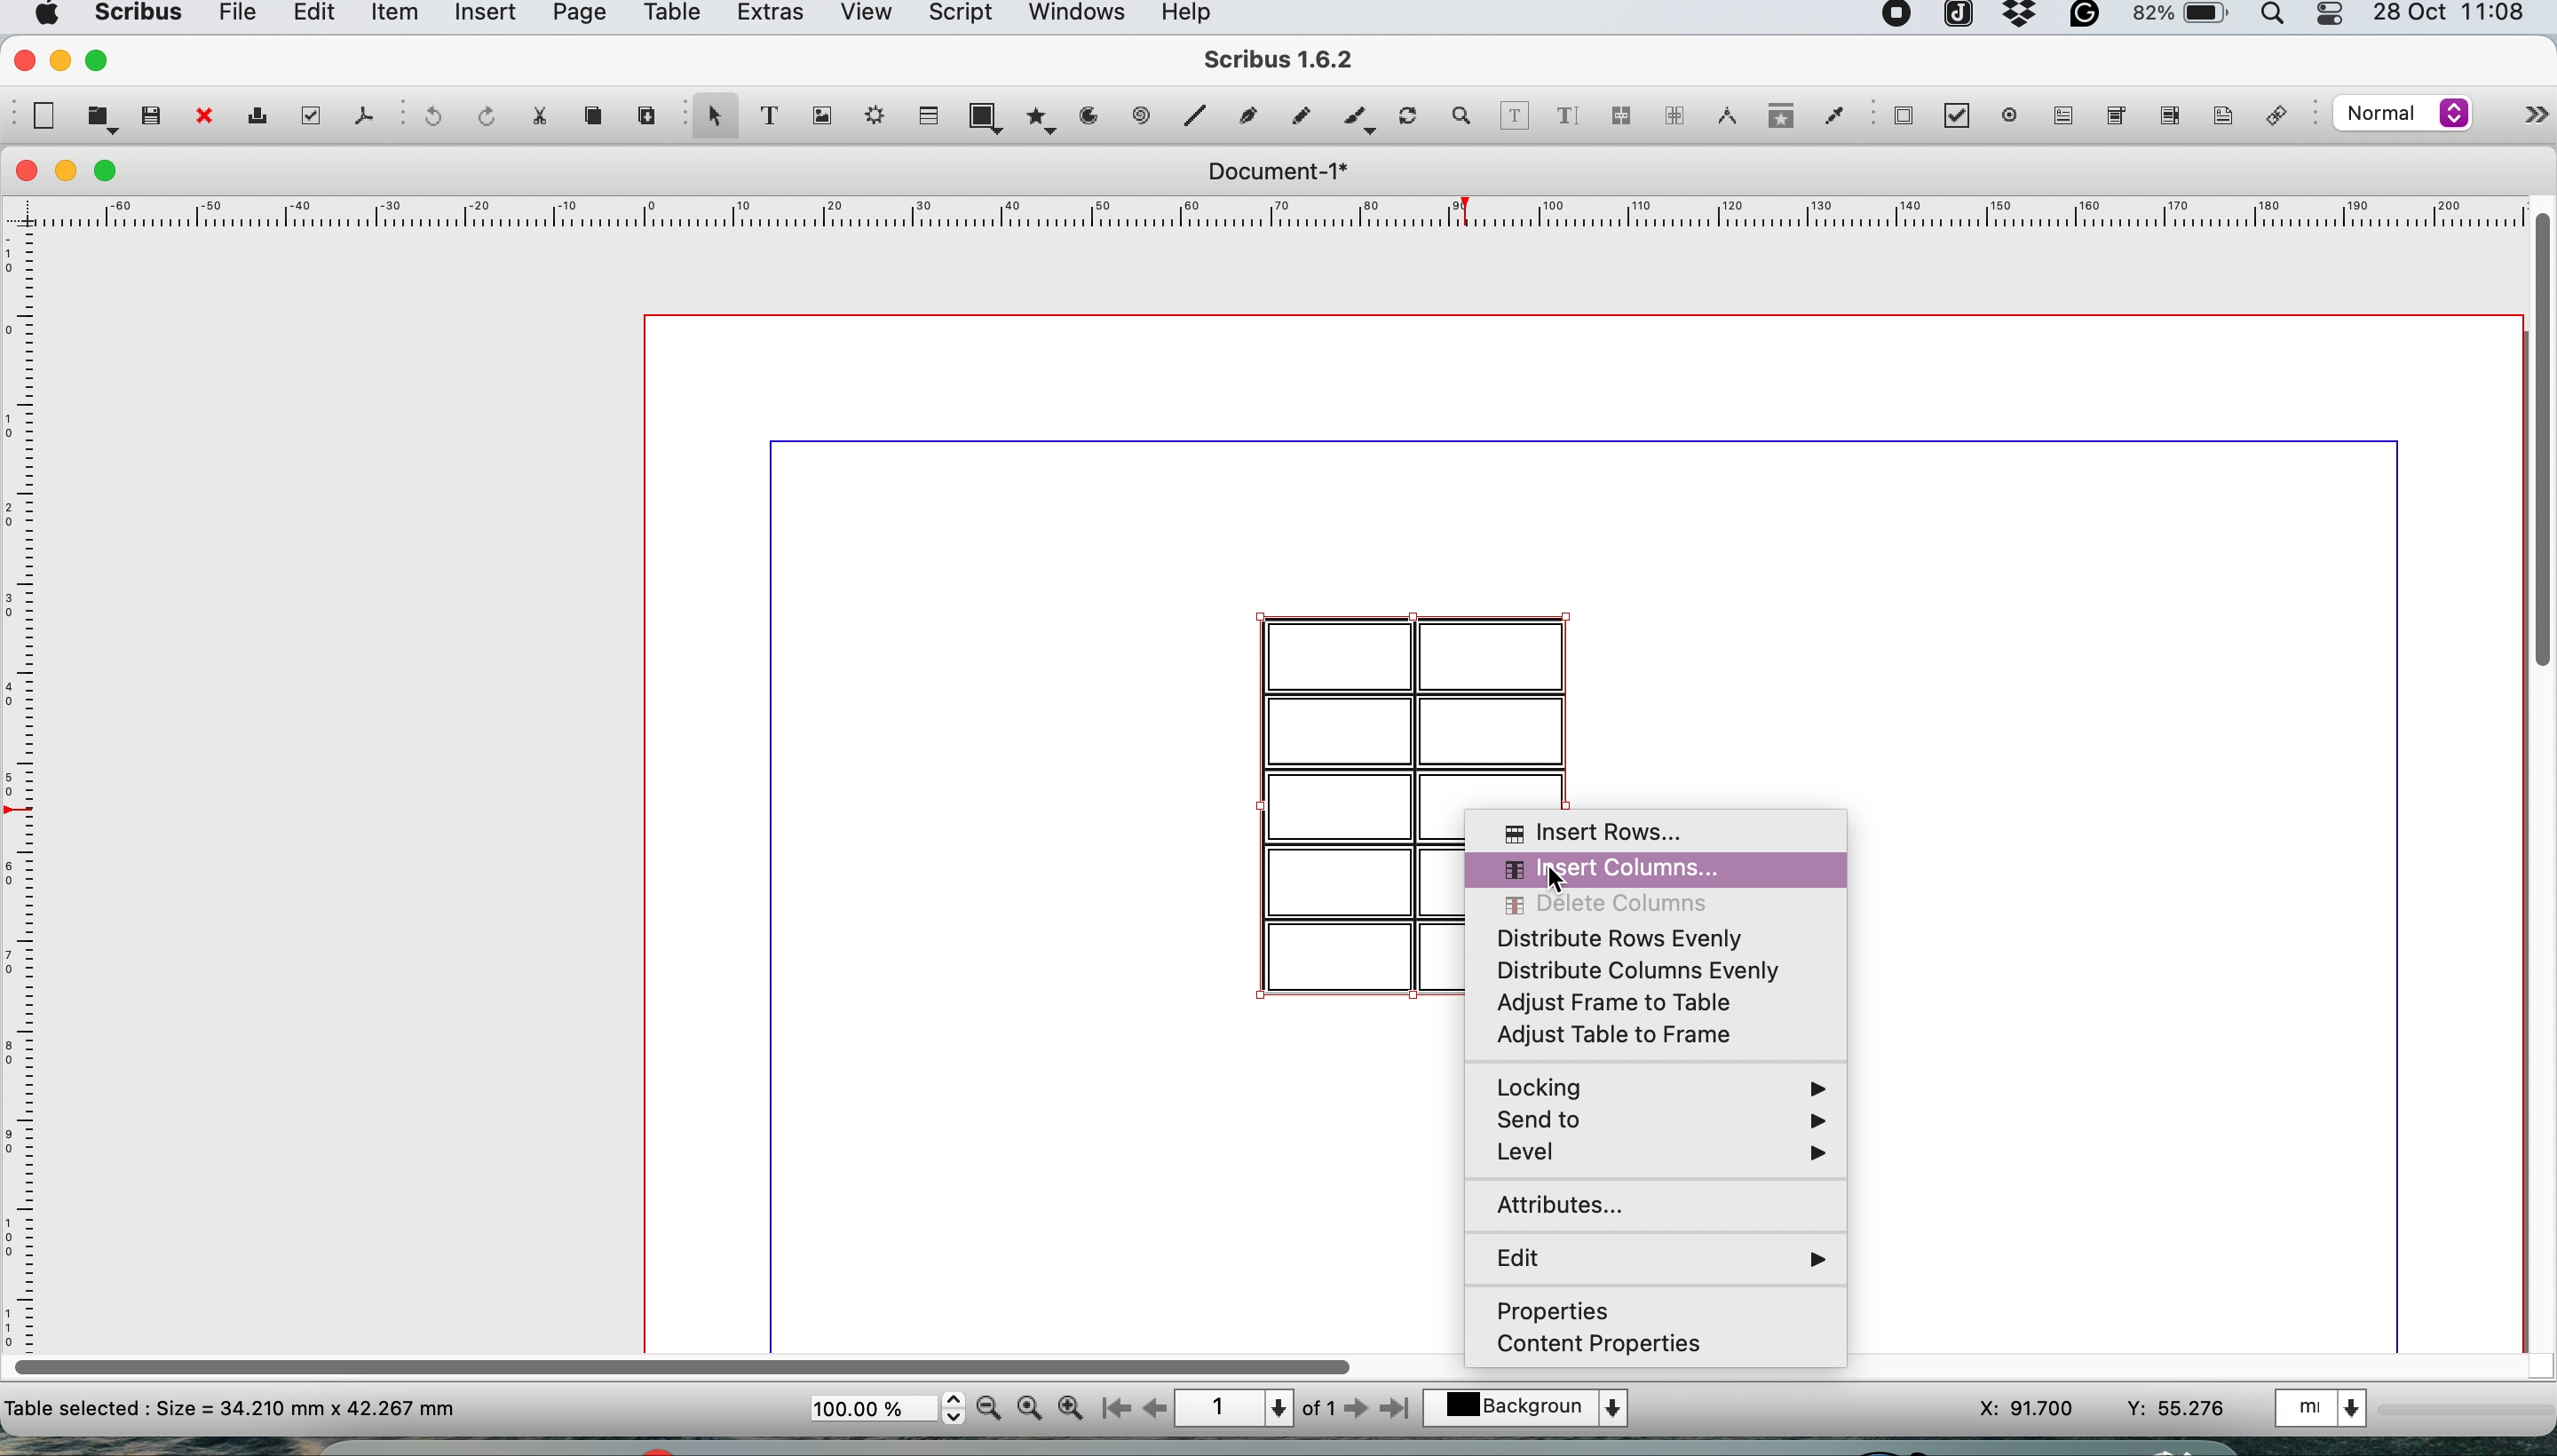  Describe the element at coordinates (1721, 116) in the screenshot. I see `measurements` at that location.